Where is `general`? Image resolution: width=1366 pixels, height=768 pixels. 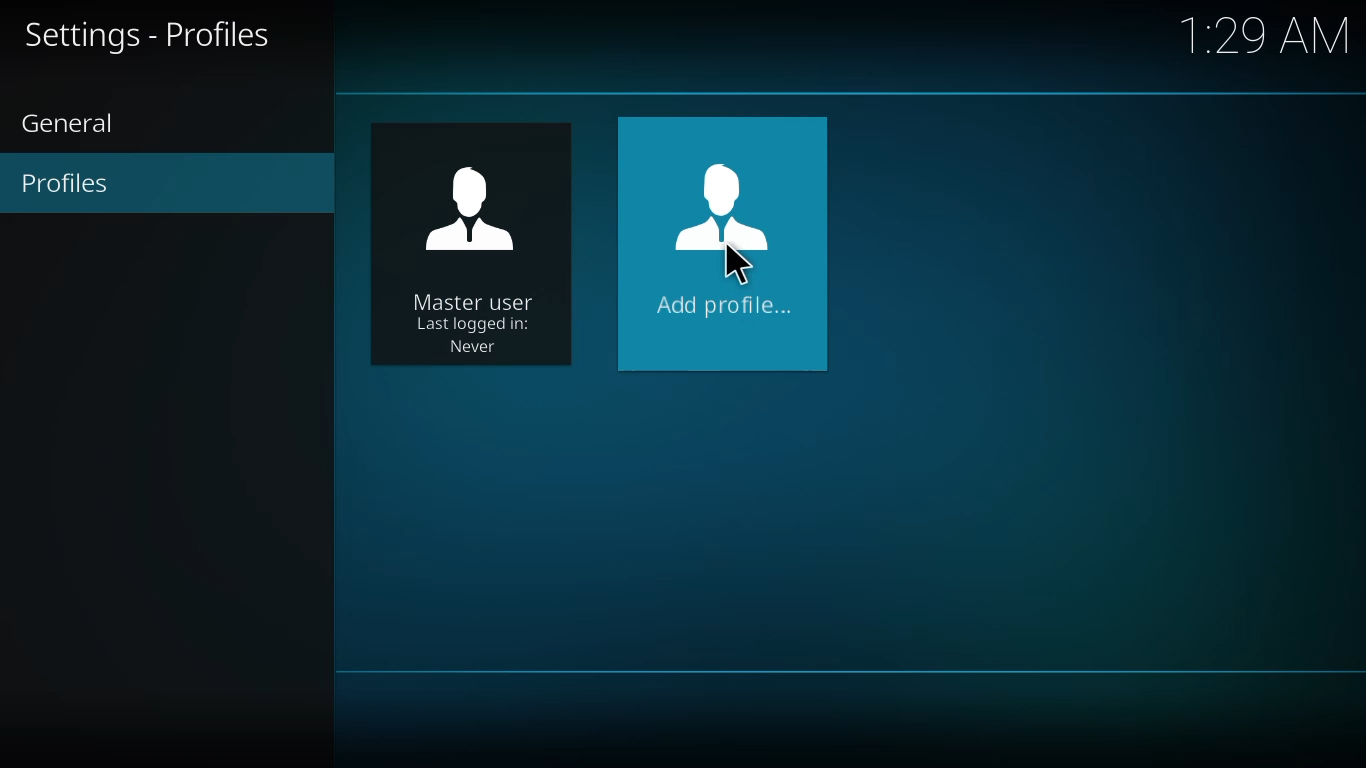 general is located at coordinates (78, 125).